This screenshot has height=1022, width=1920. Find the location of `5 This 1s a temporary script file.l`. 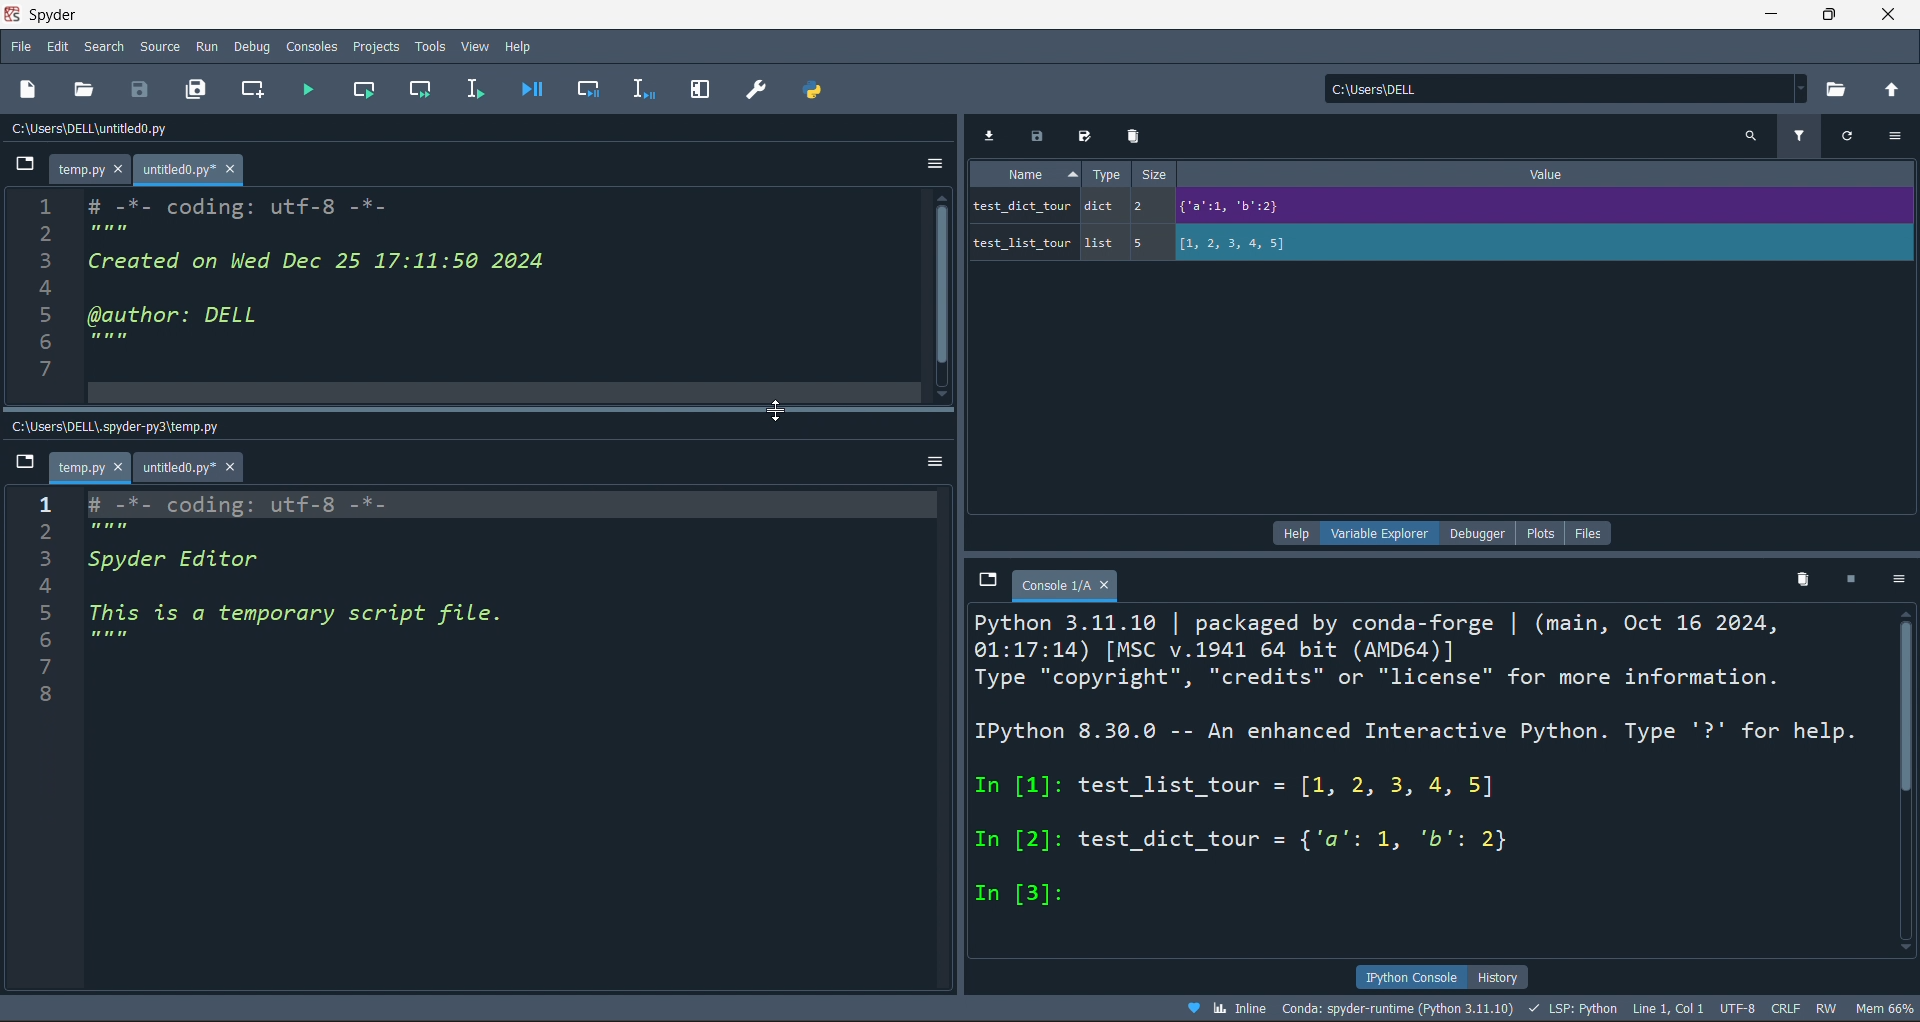

5 This 1s a temporary script file.l is located at coordinates (308, 617).